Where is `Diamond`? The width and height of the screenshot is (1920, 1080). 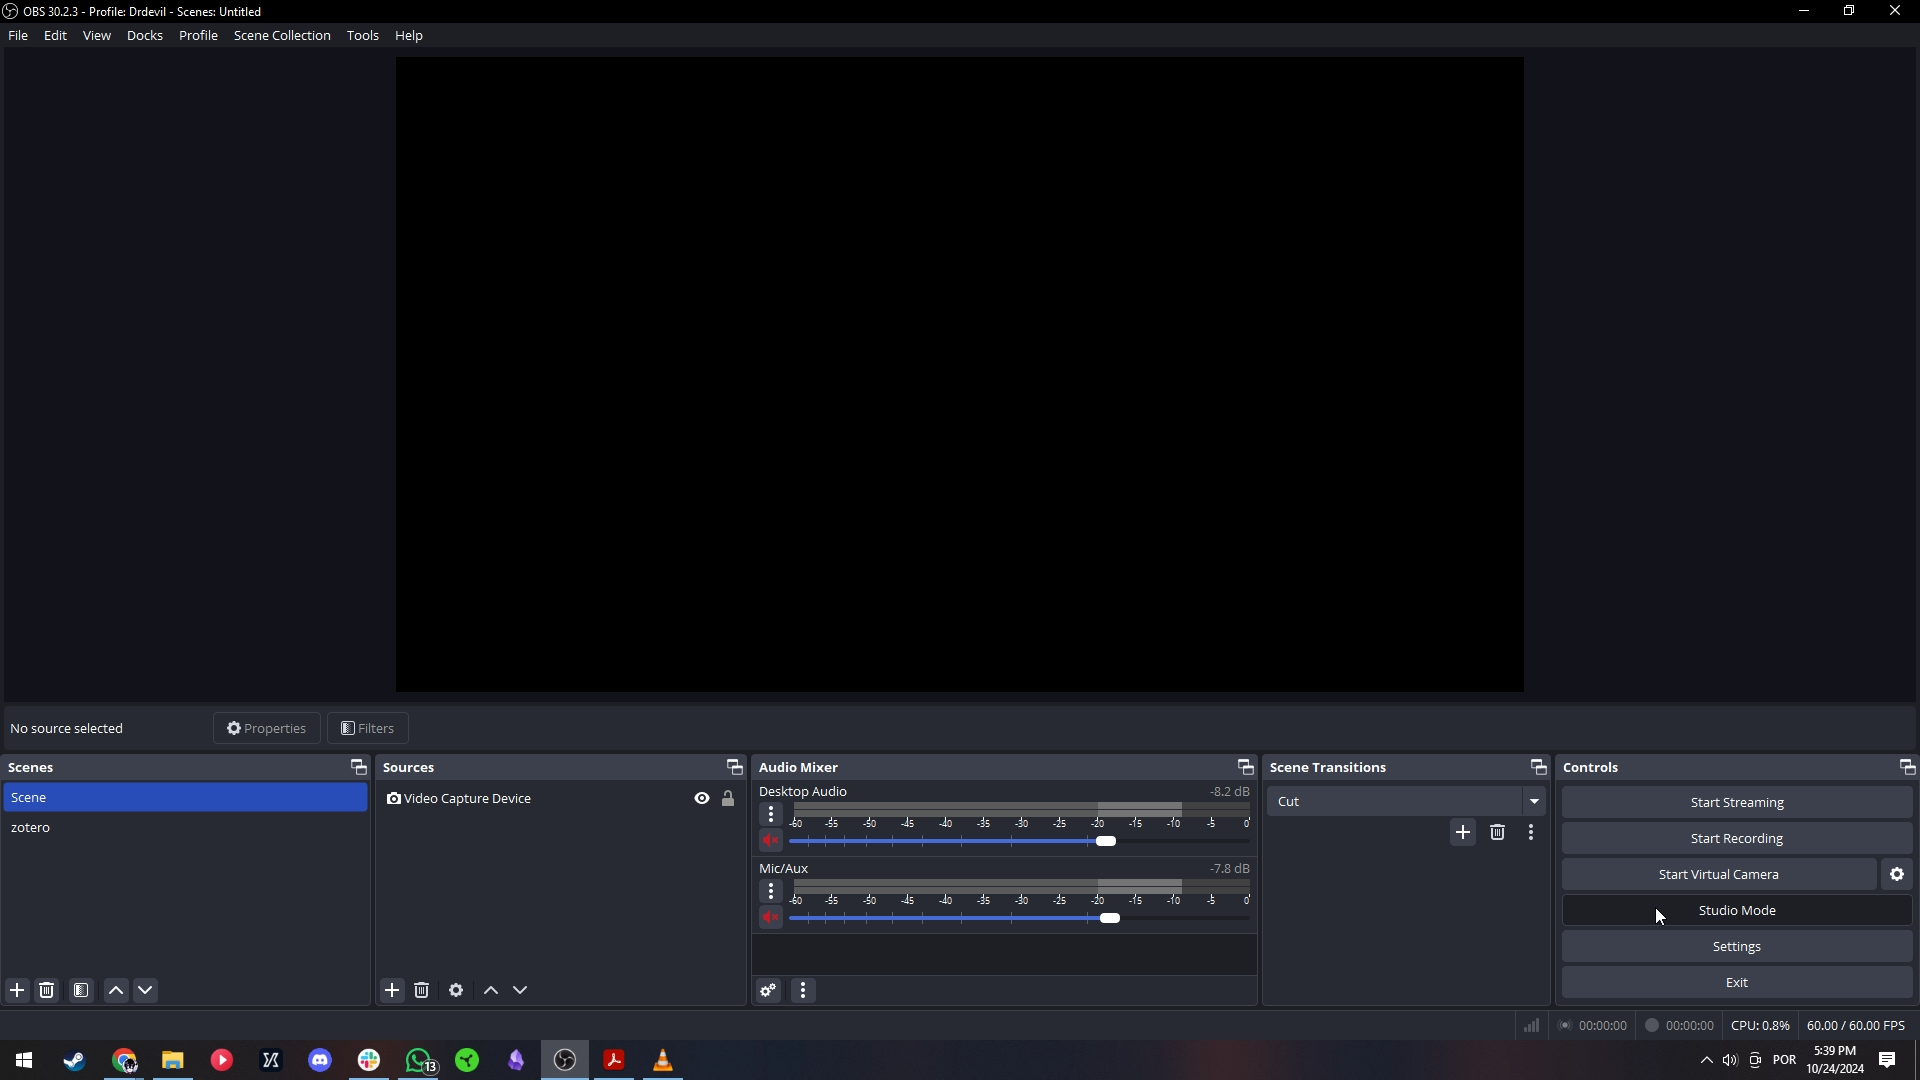 Diamond is located at coordinates (514, 1059).